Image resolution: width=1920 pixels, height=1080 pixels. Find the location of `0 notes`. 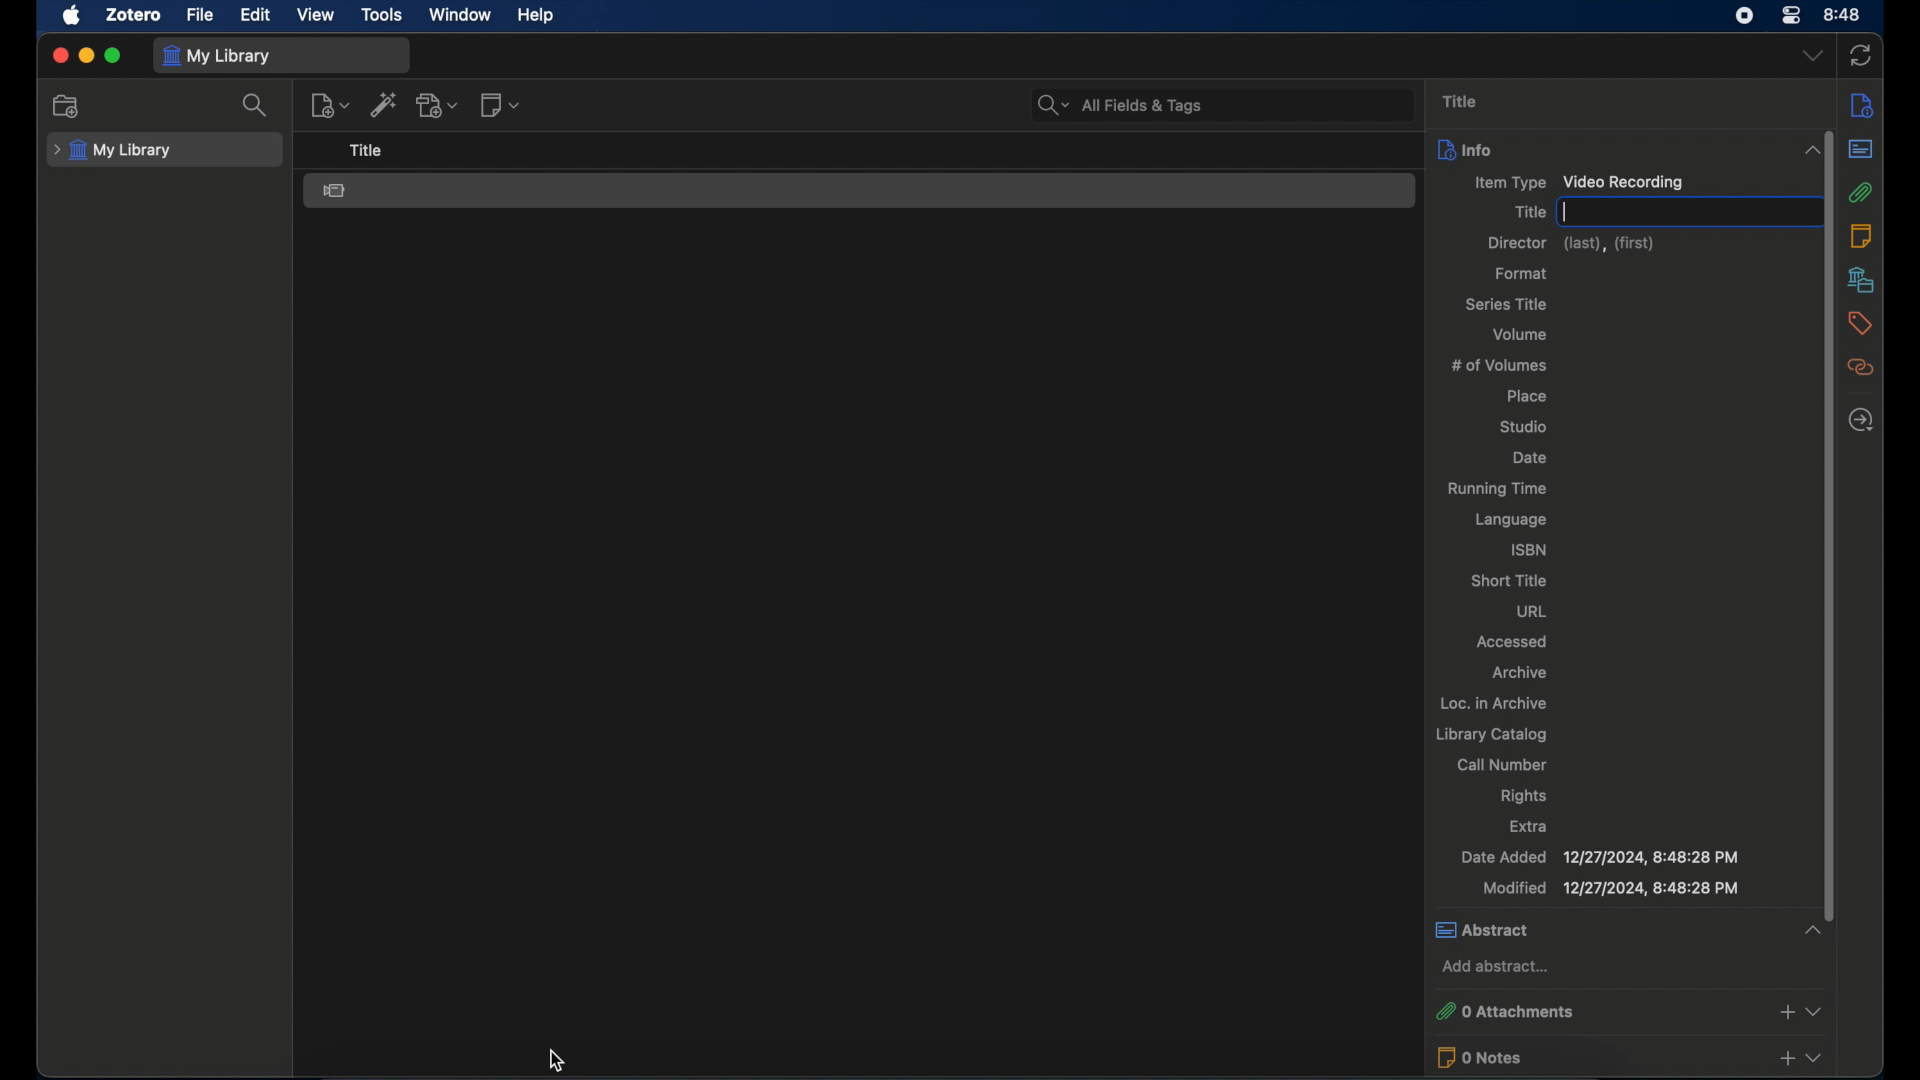

0 notes is located at coordinates (1596, 1057).